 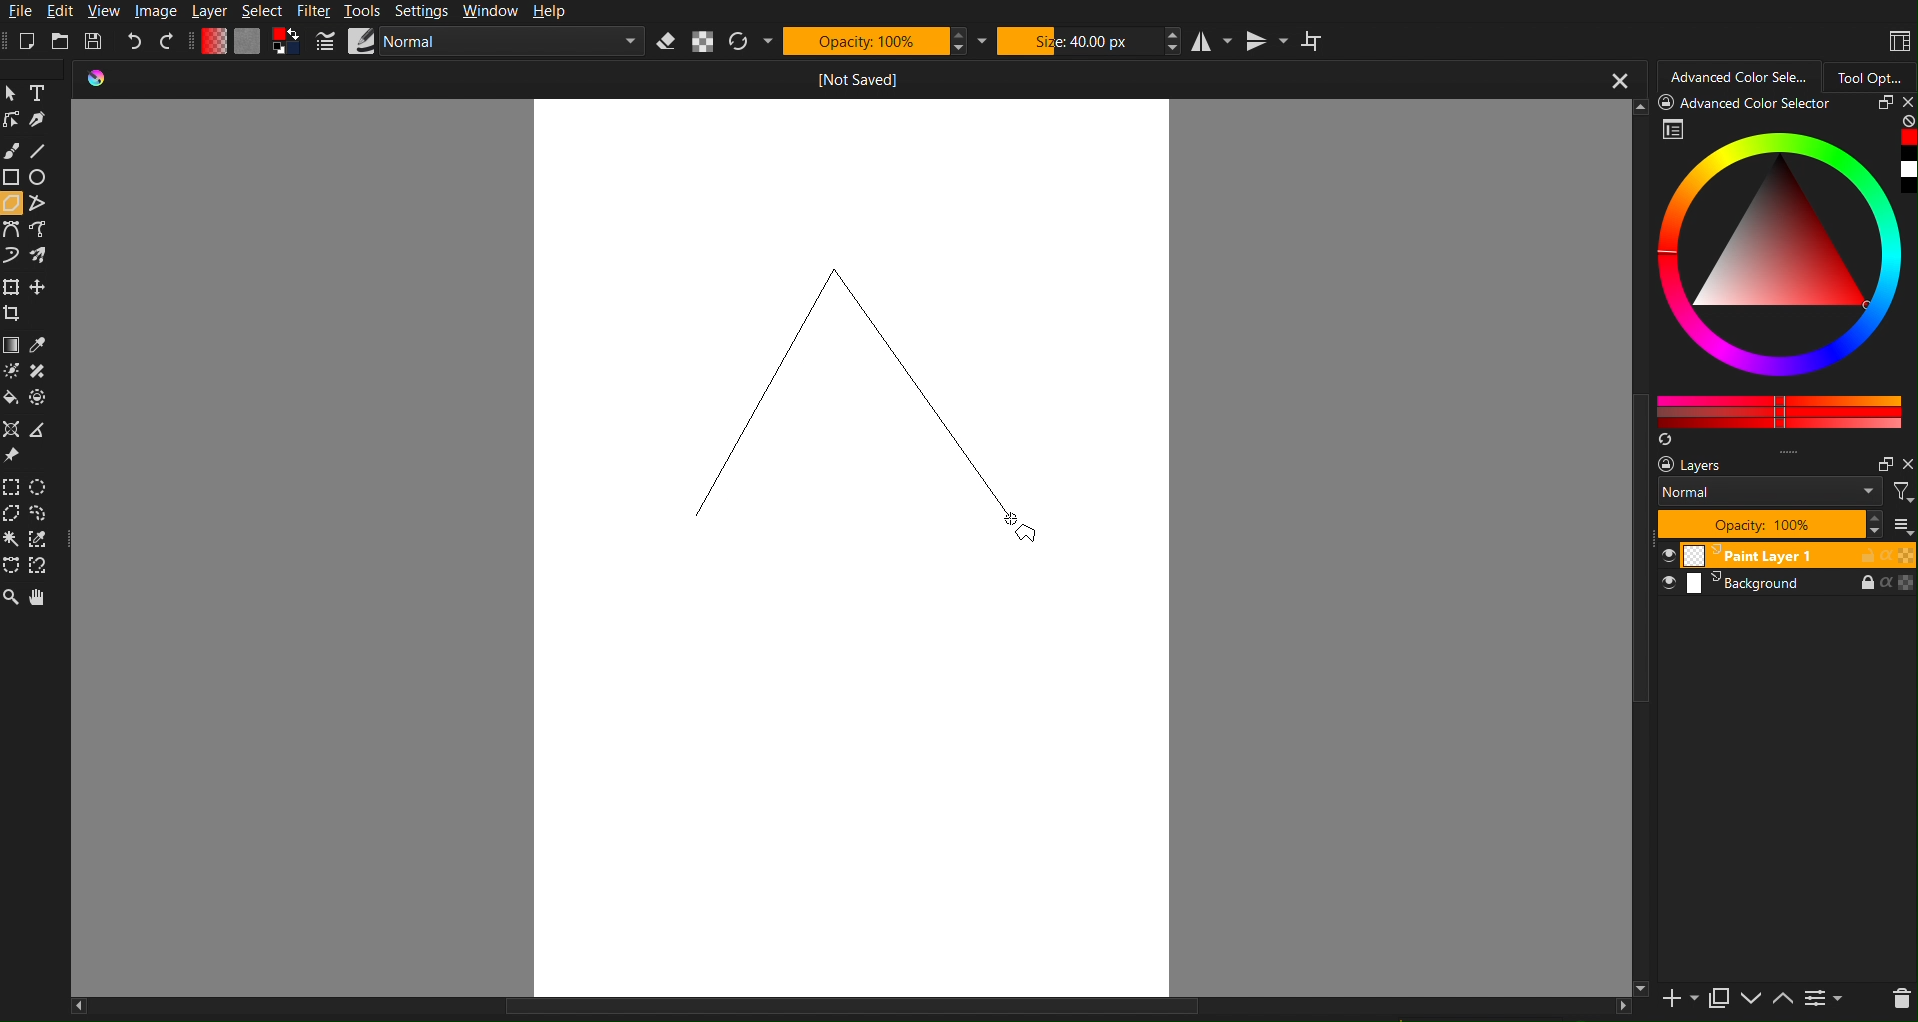 I want to click on Workspaces, so click(x=1898, y=41).